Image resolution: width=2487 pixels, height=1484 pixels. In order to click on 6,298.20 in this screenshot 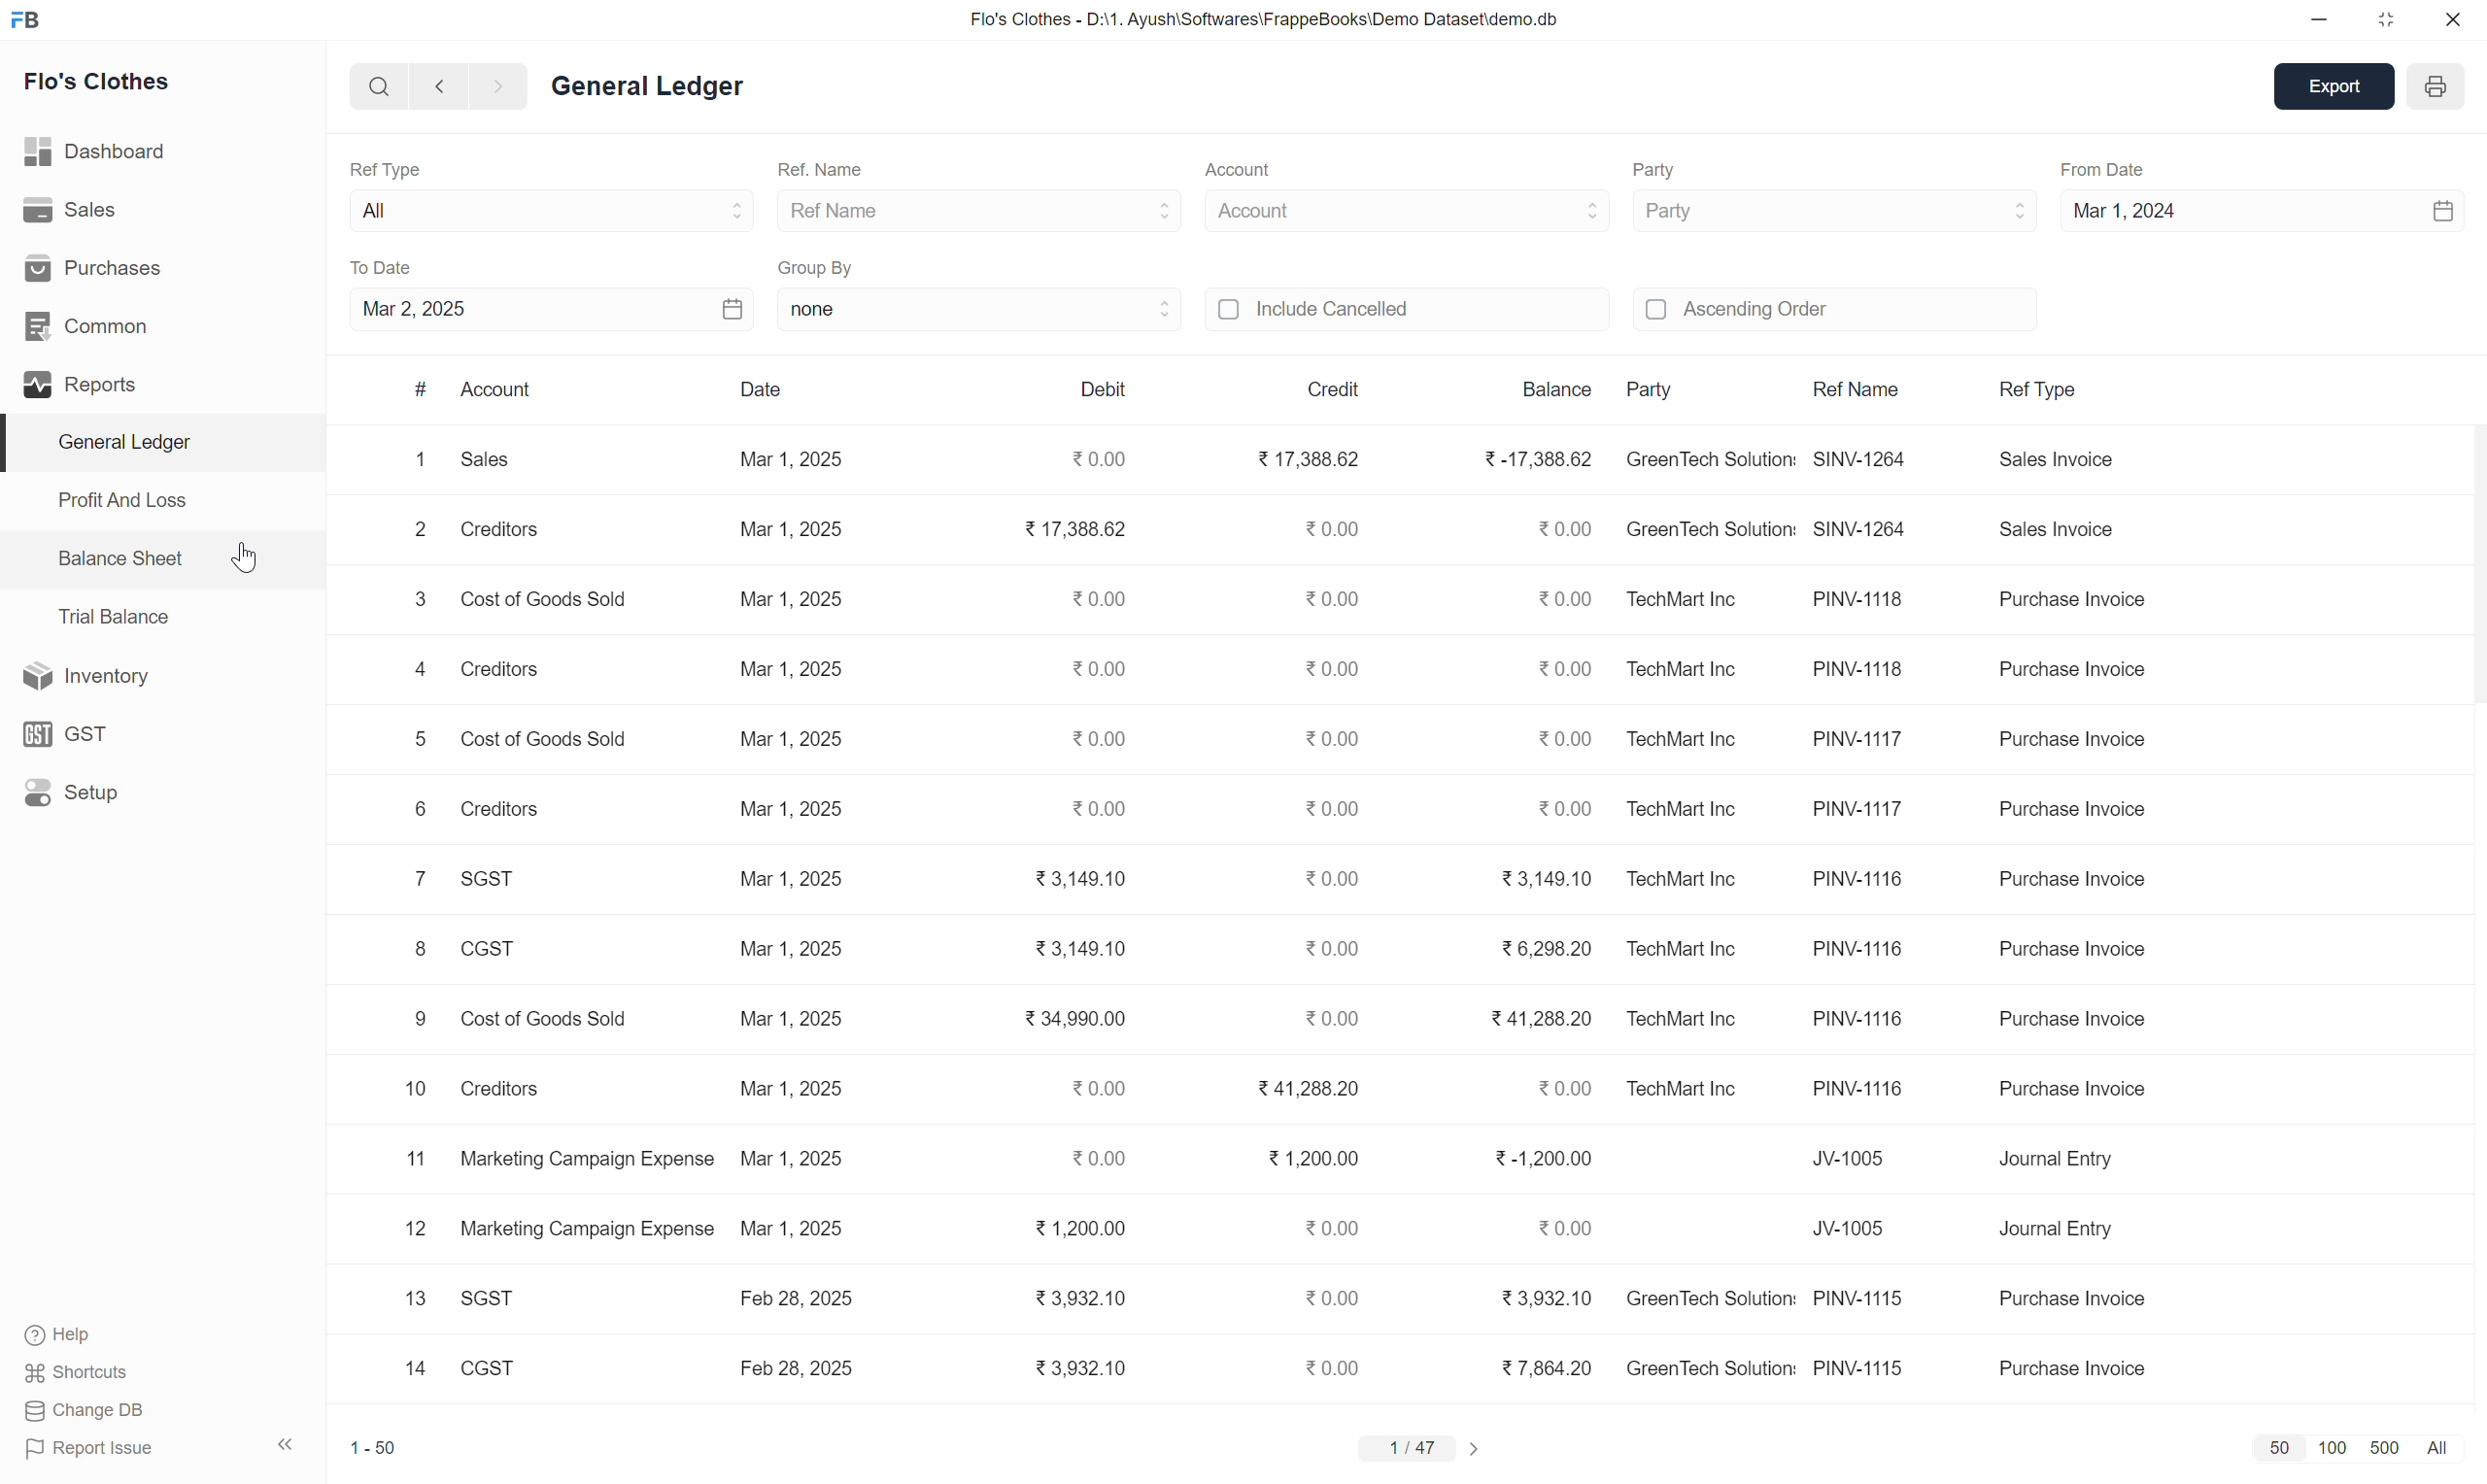, I will do `click(1535, 949)`.